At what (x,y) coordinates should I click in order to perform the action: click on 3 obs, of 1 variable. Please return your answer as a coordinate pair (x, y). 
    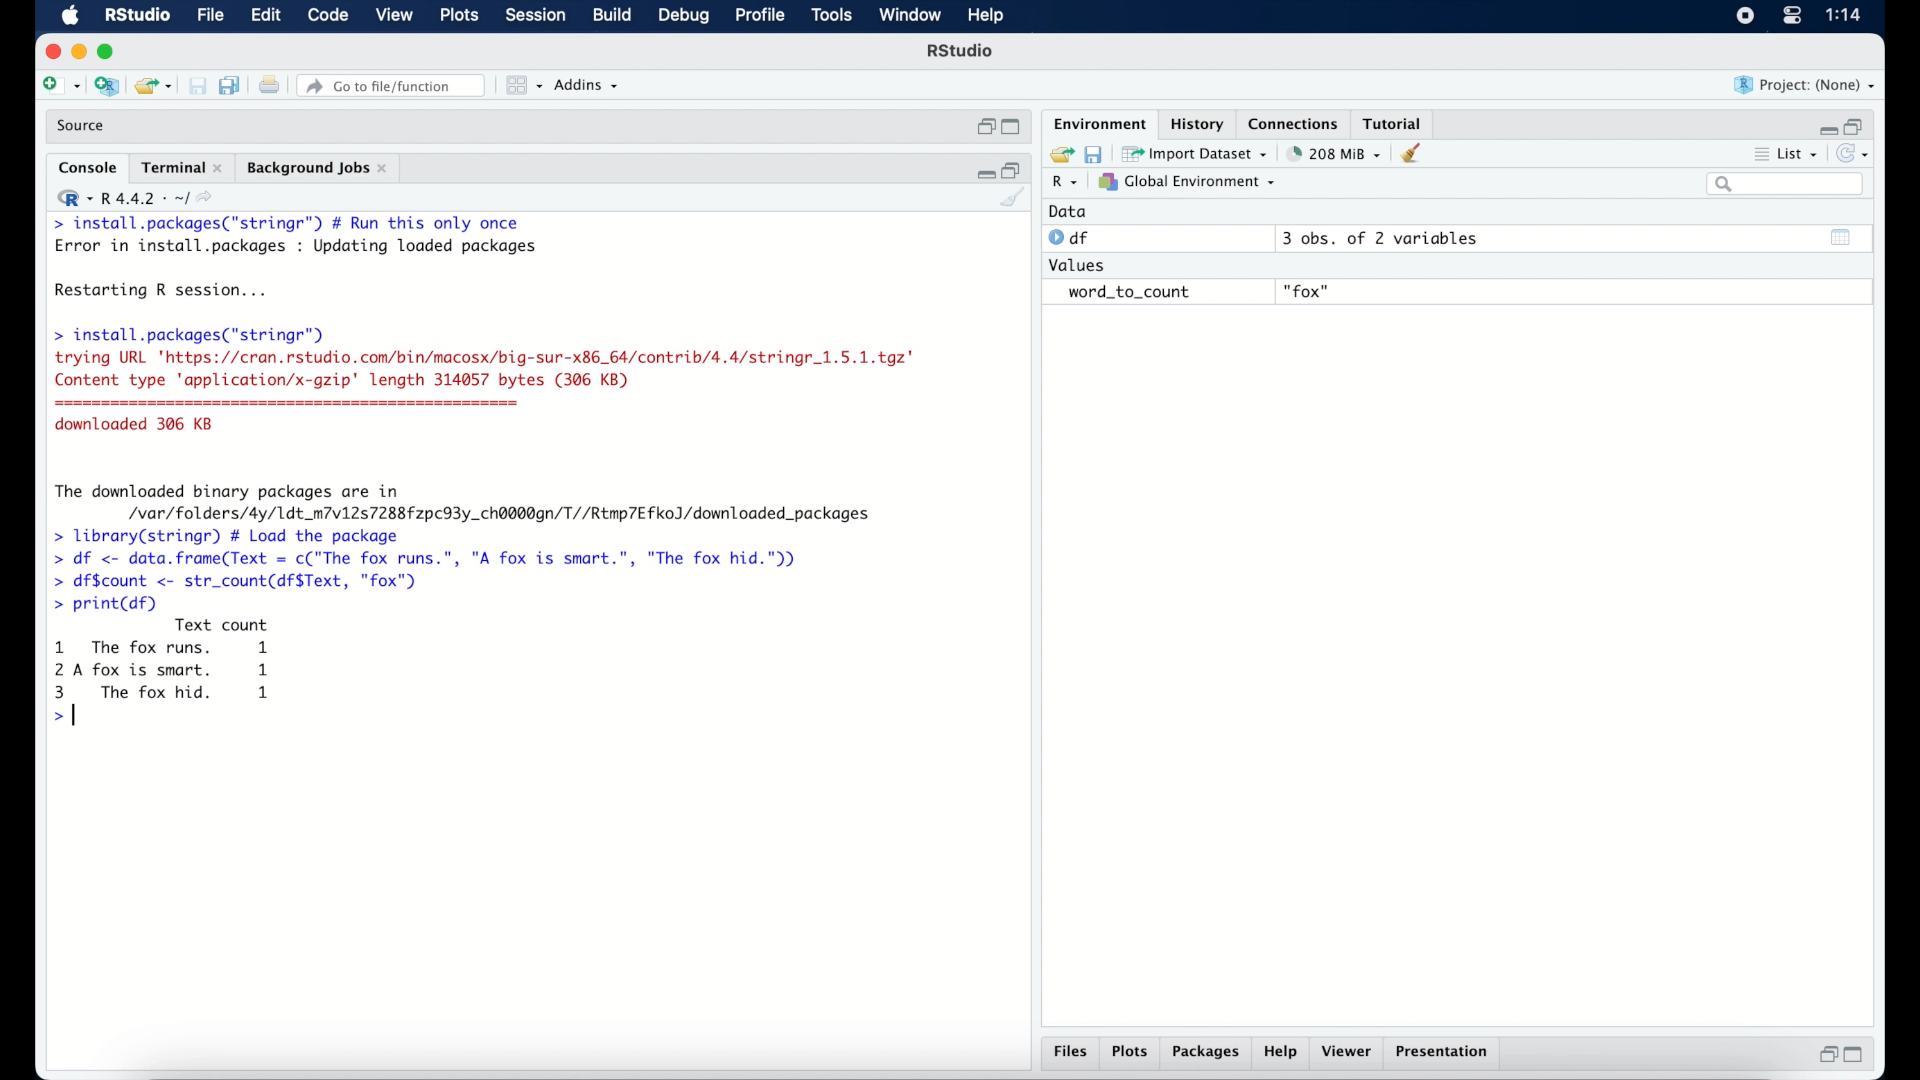
    Looking at the image, I should click on (1385, 238).